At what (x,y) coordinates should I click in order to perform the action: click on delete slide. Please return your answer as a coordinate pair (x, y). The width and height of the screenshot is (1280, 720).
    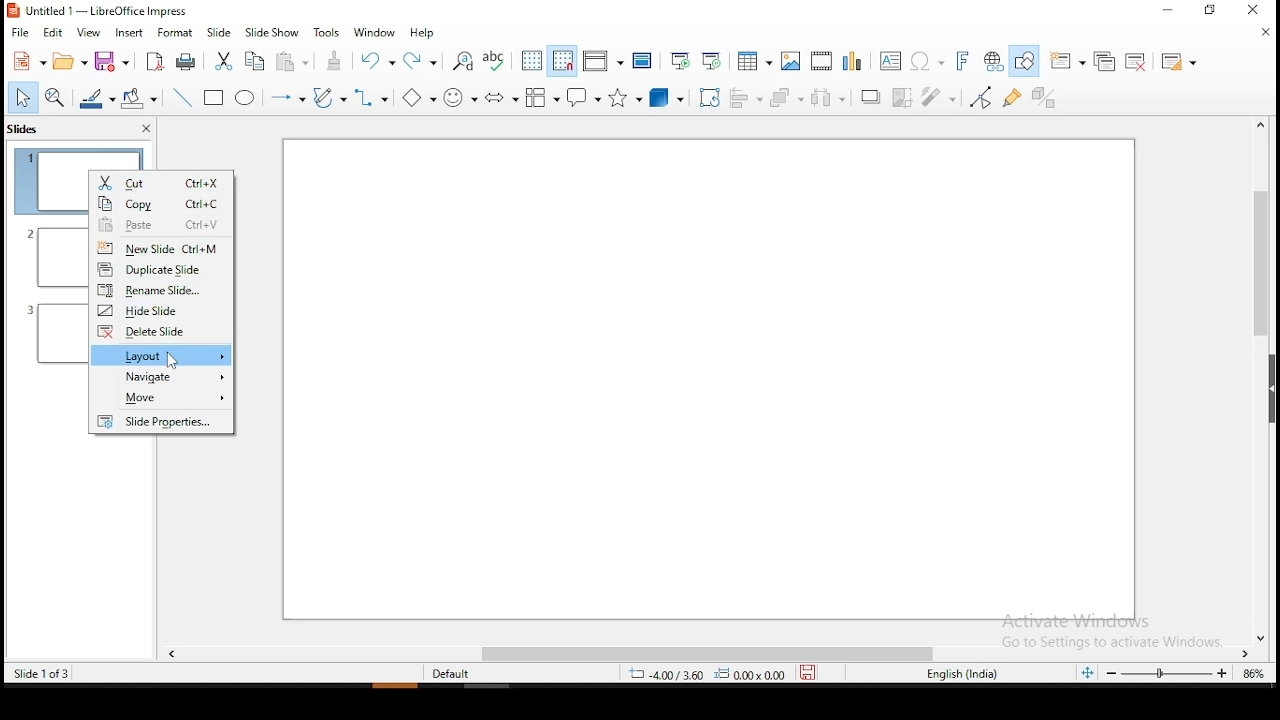
    Looking at the image, I should click on (160, 332).